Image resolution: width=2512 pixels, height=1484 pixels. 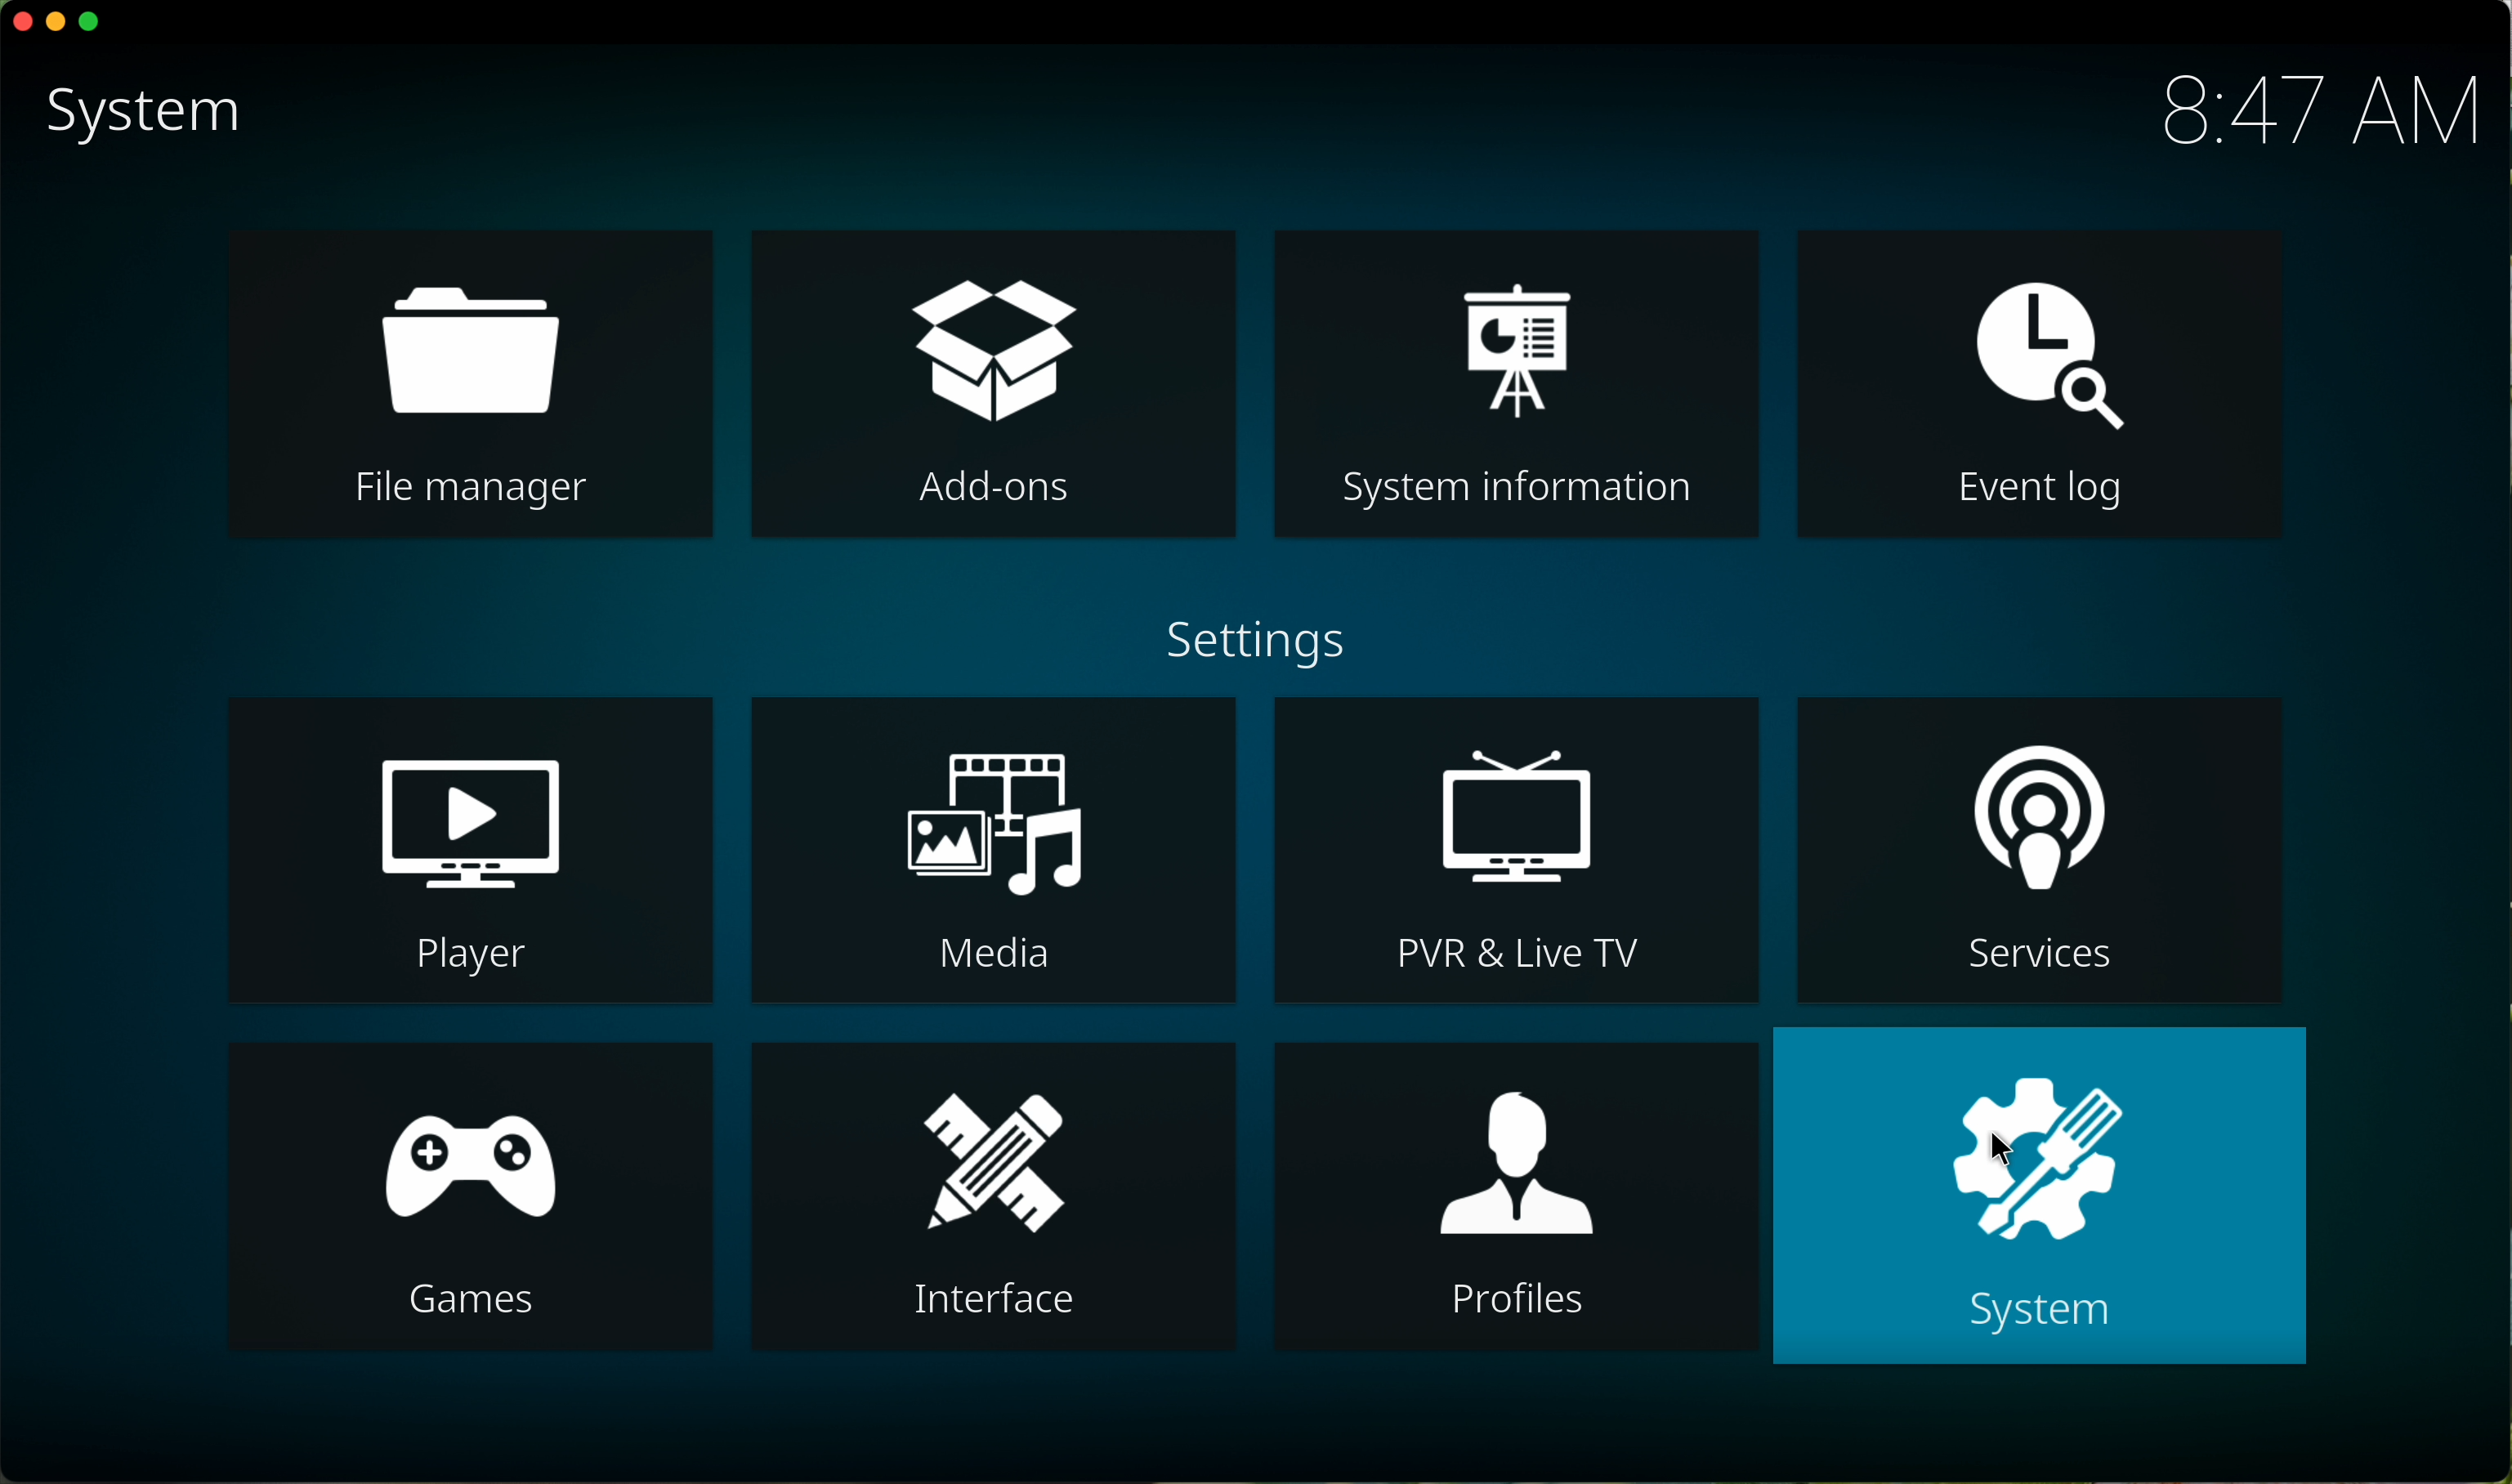 What do you see at coordinates (468, 387) in the screenshot?
I see `file manager` at bounding box center [468, 387].